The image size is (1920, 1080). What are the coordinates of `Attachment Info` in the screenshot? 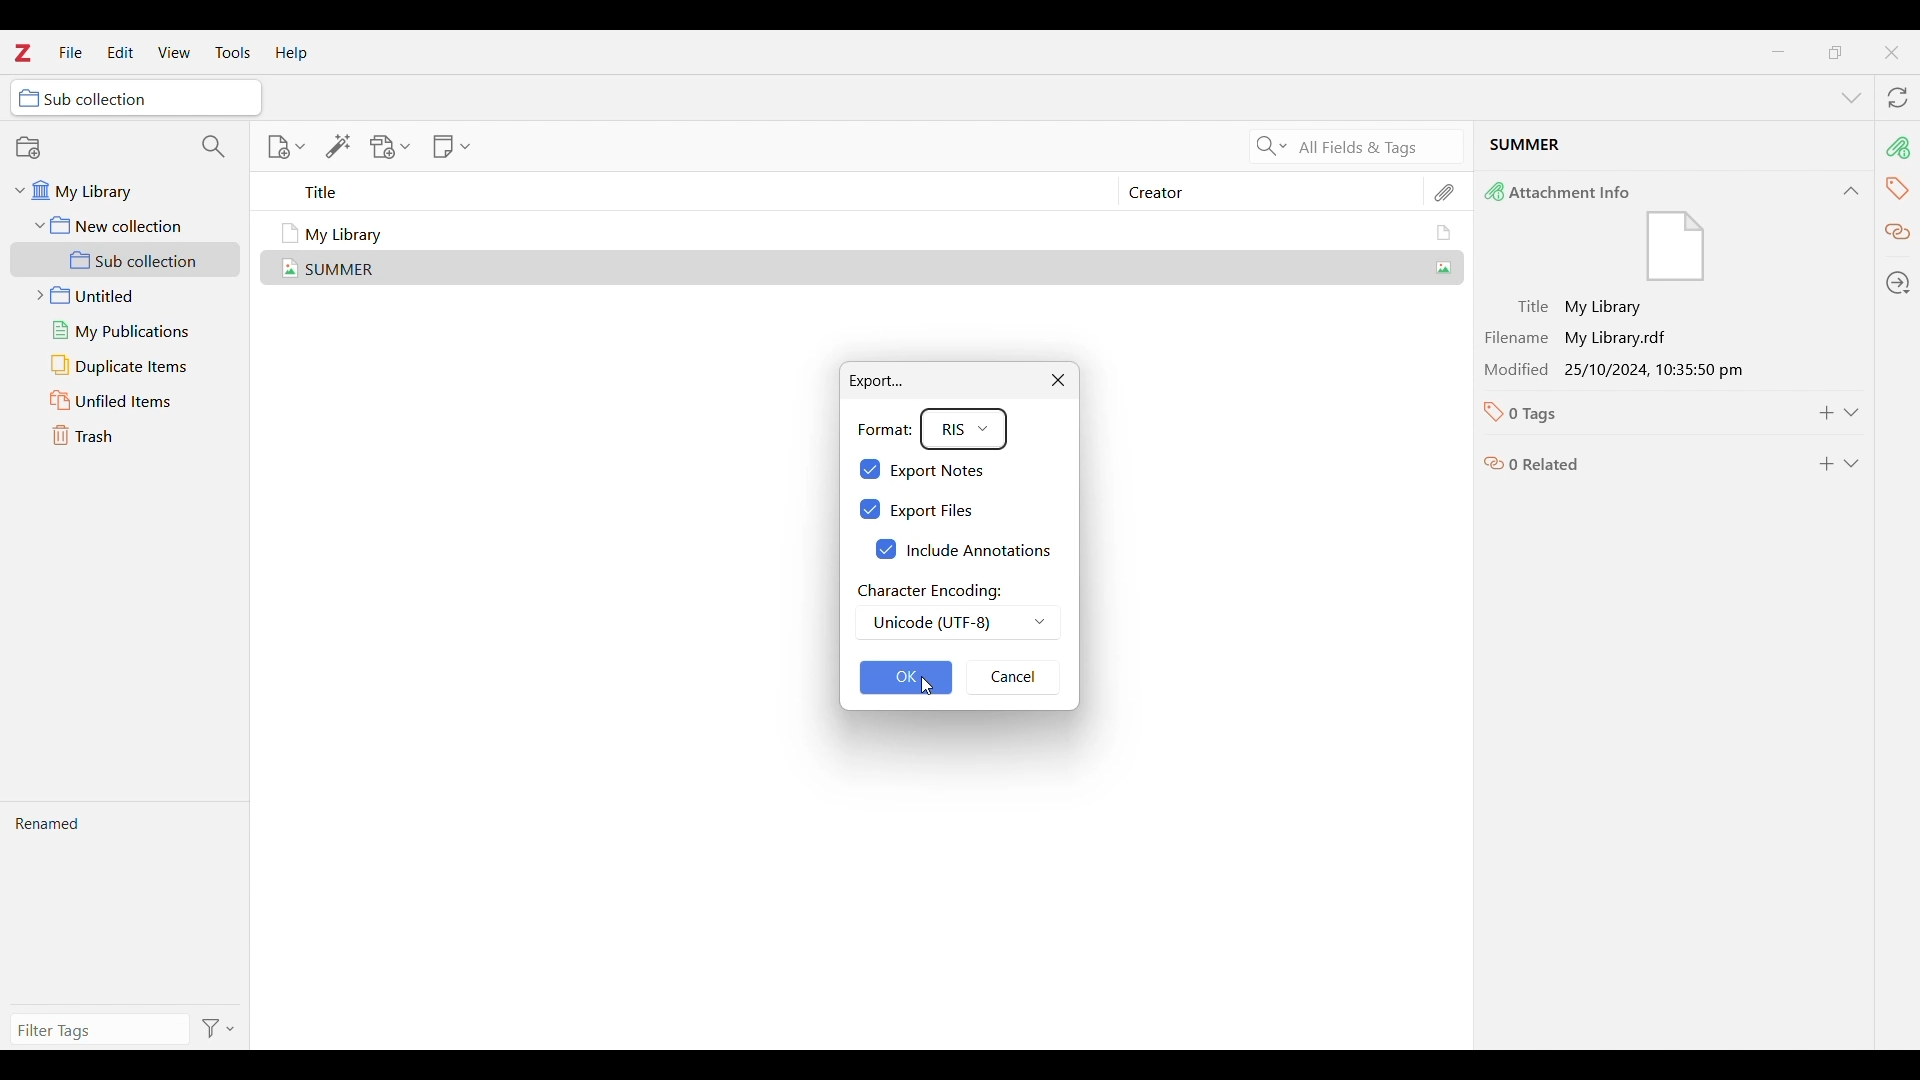 It's located at (1649, 232).